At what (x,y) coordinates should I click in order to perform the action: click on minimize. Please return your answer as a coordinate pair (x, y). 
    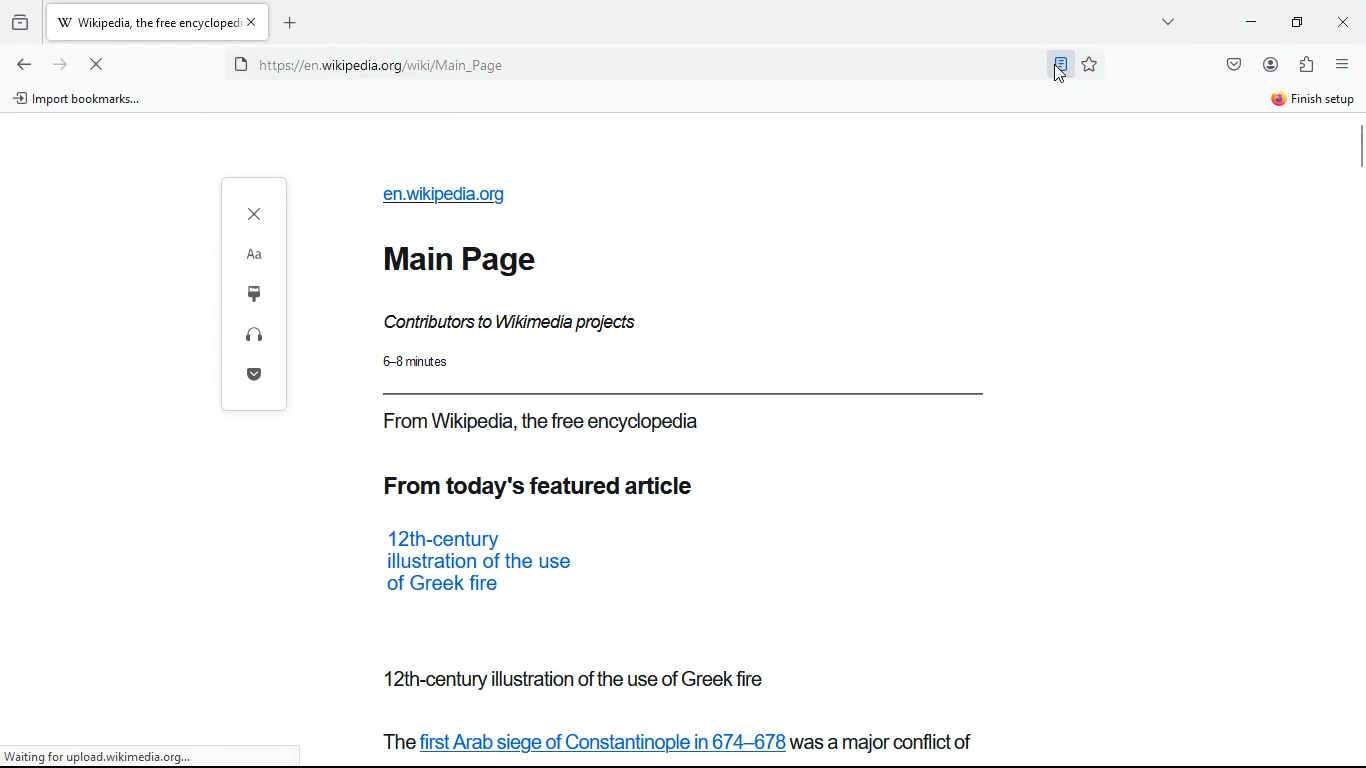
    Looking at the image, I should click on (1247, 22).